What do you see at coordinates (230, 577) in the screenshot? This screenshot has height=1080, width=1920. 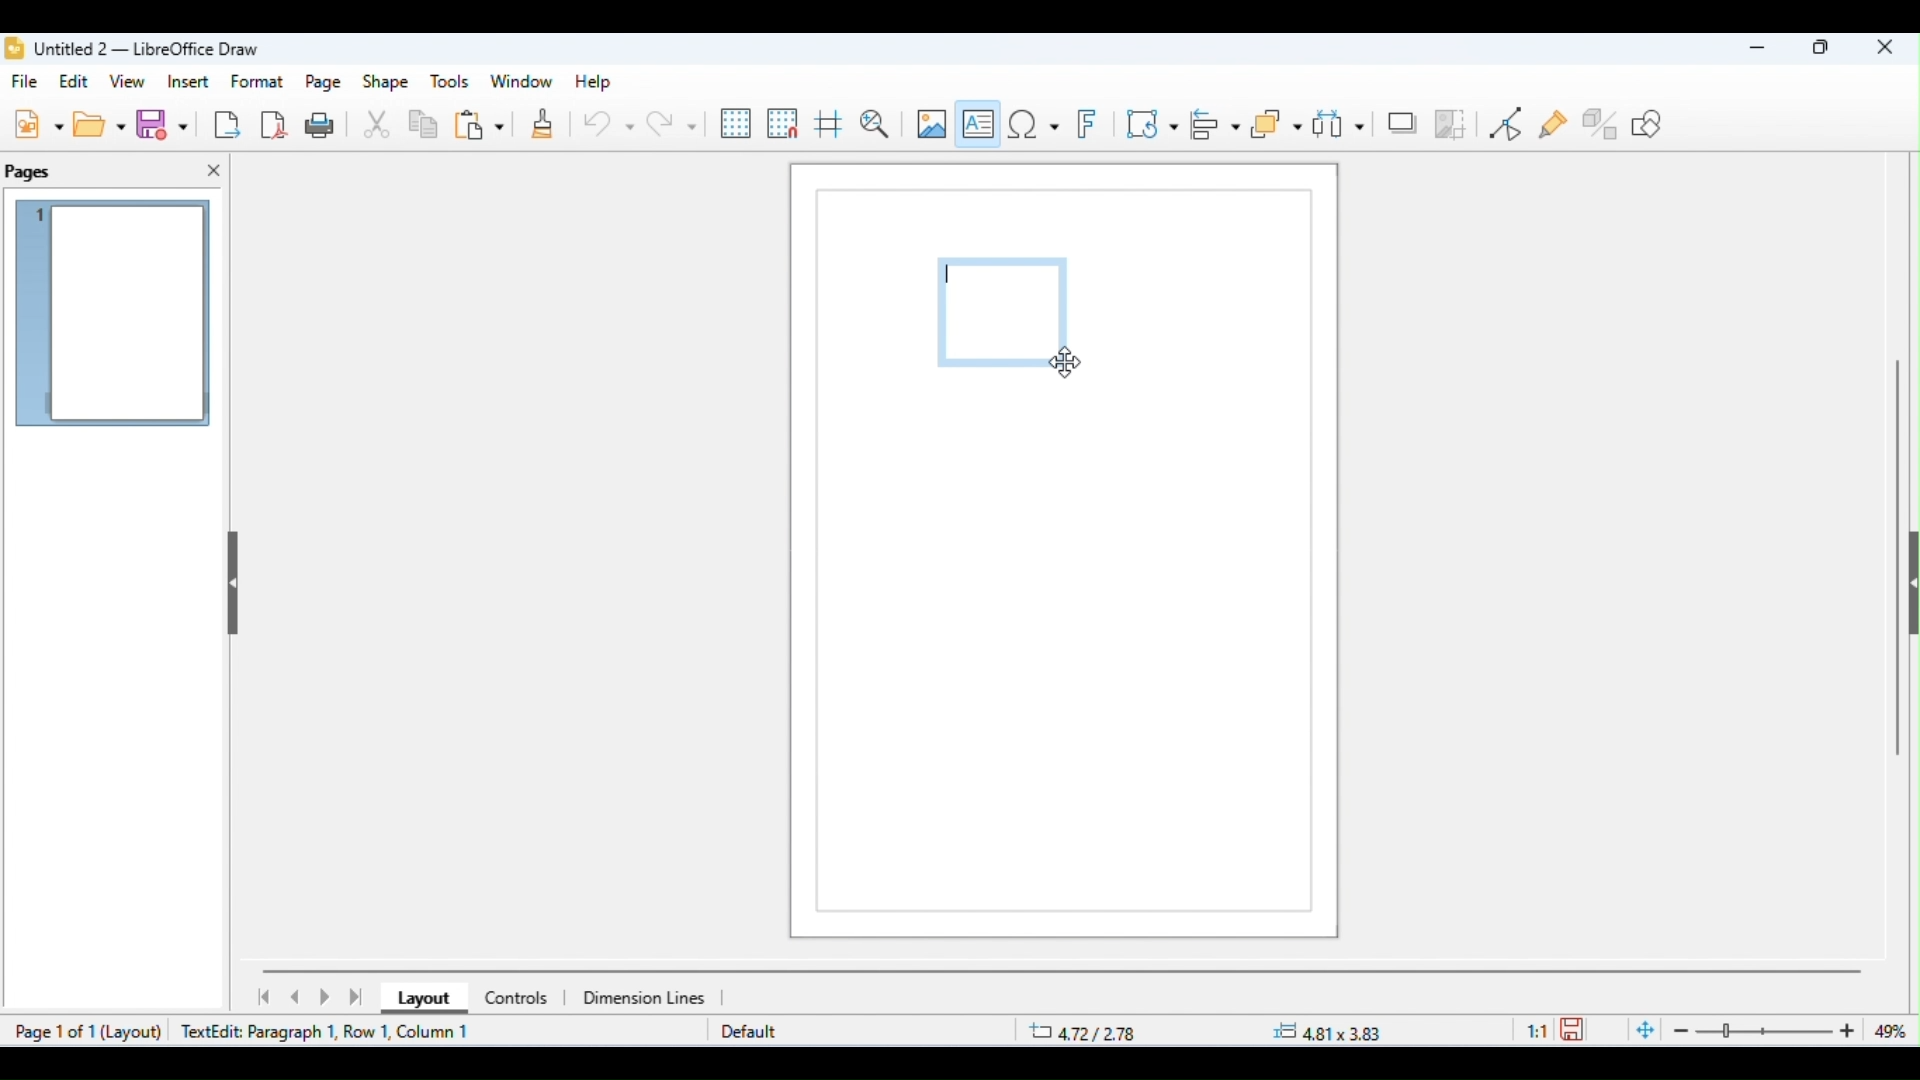 I see `hide` at bounding box center [230, 577].